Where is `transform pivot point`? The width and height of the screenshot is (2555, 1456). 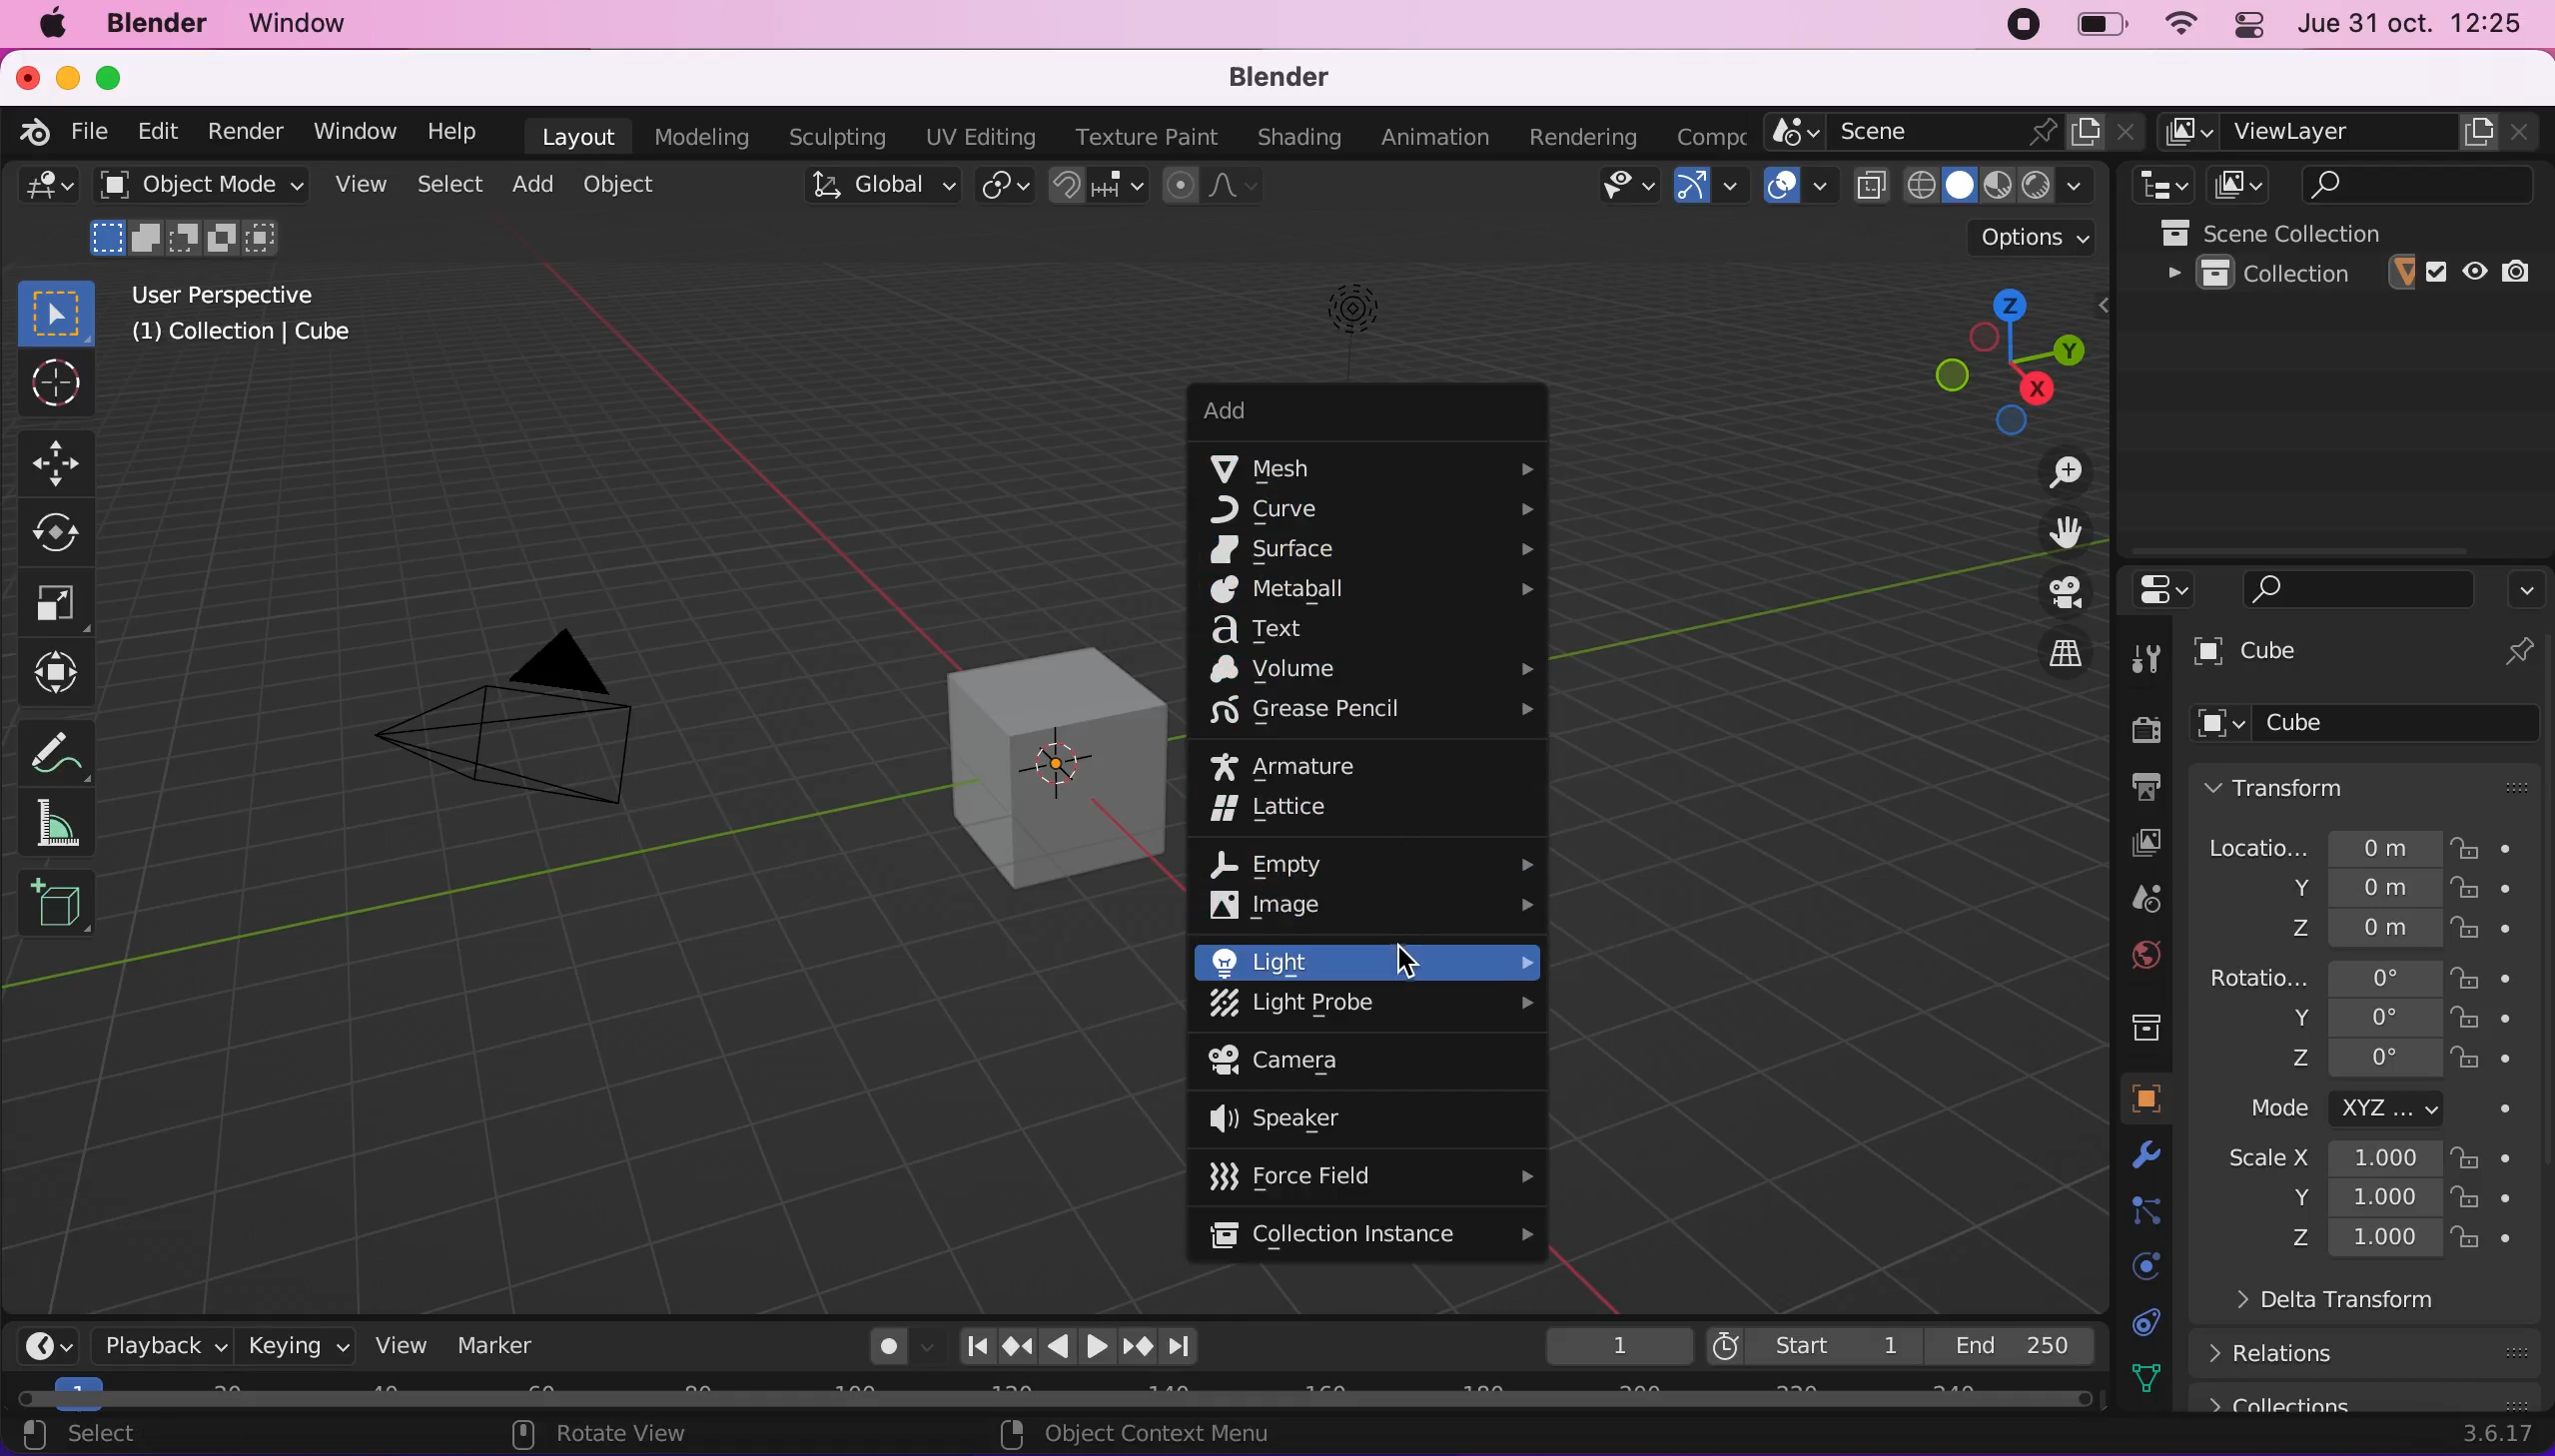
transform pivot point is located at coordinates (1001, 188).